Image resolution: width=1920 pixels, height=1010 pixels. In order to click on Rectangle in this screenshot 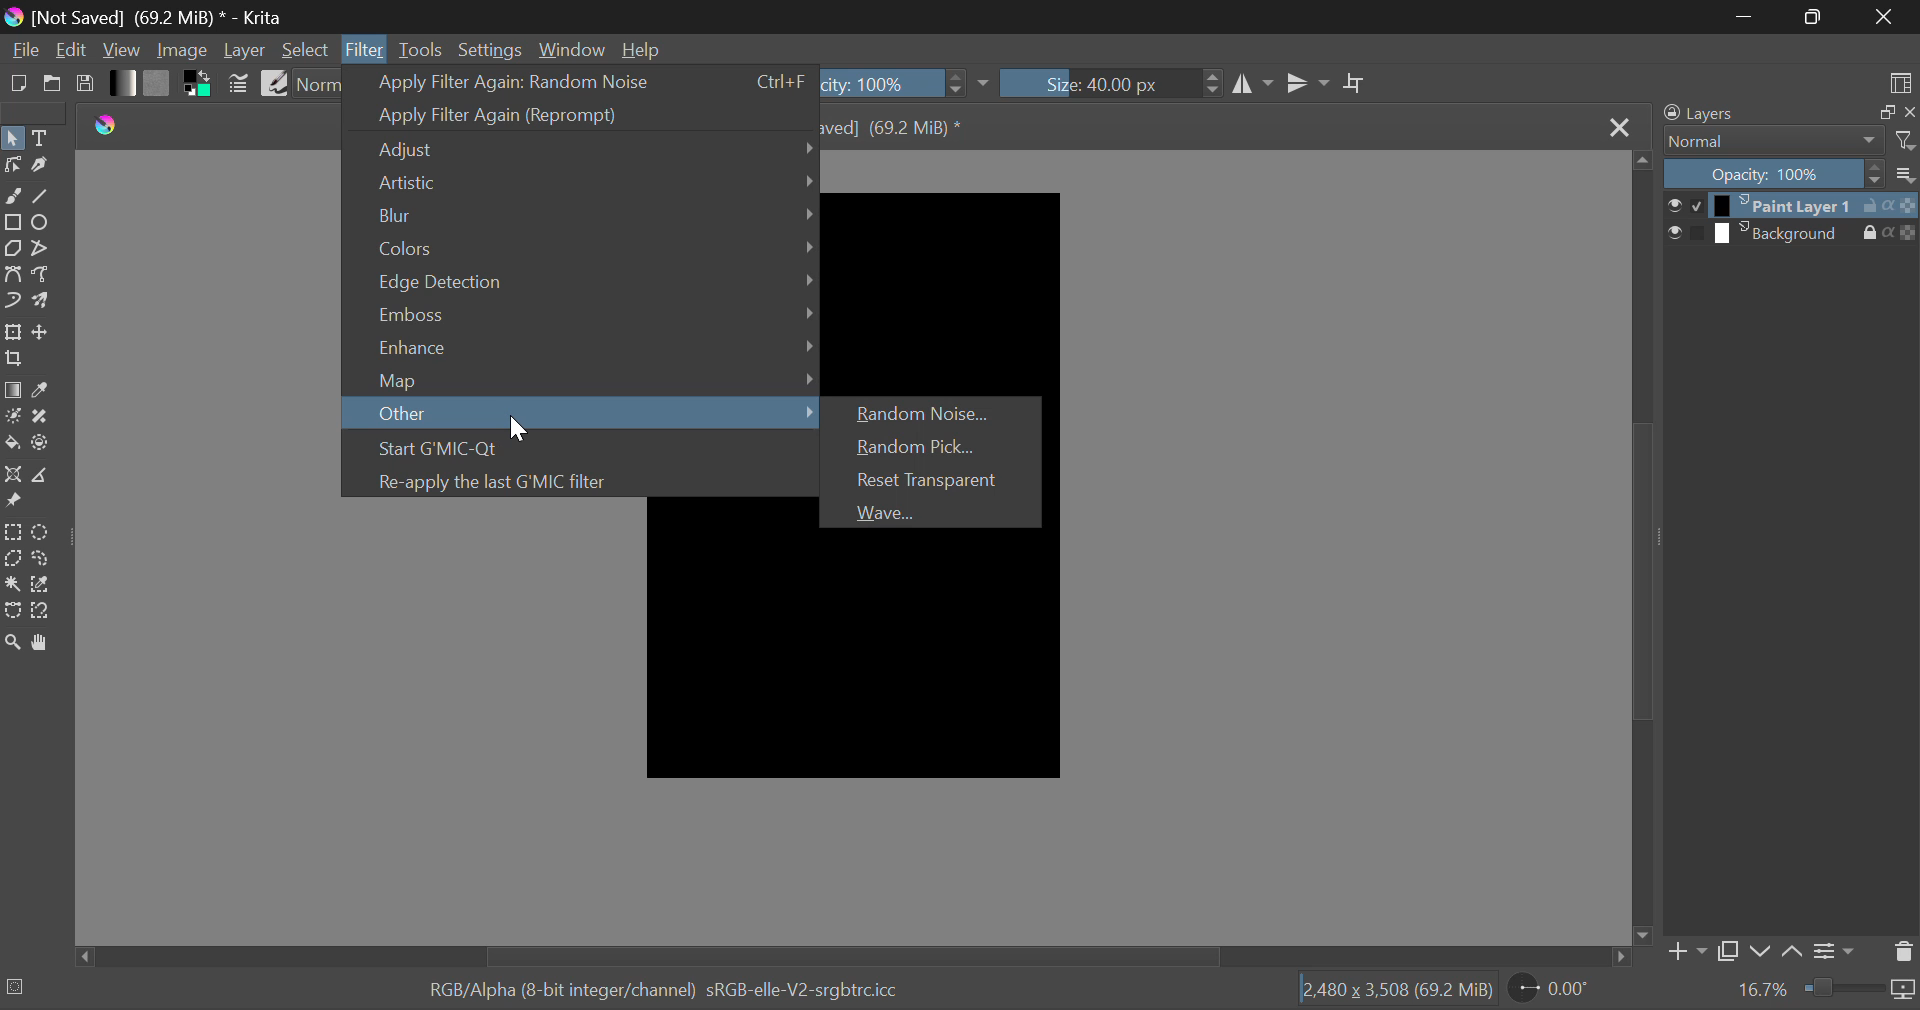, I will do `click(12, 220)`.